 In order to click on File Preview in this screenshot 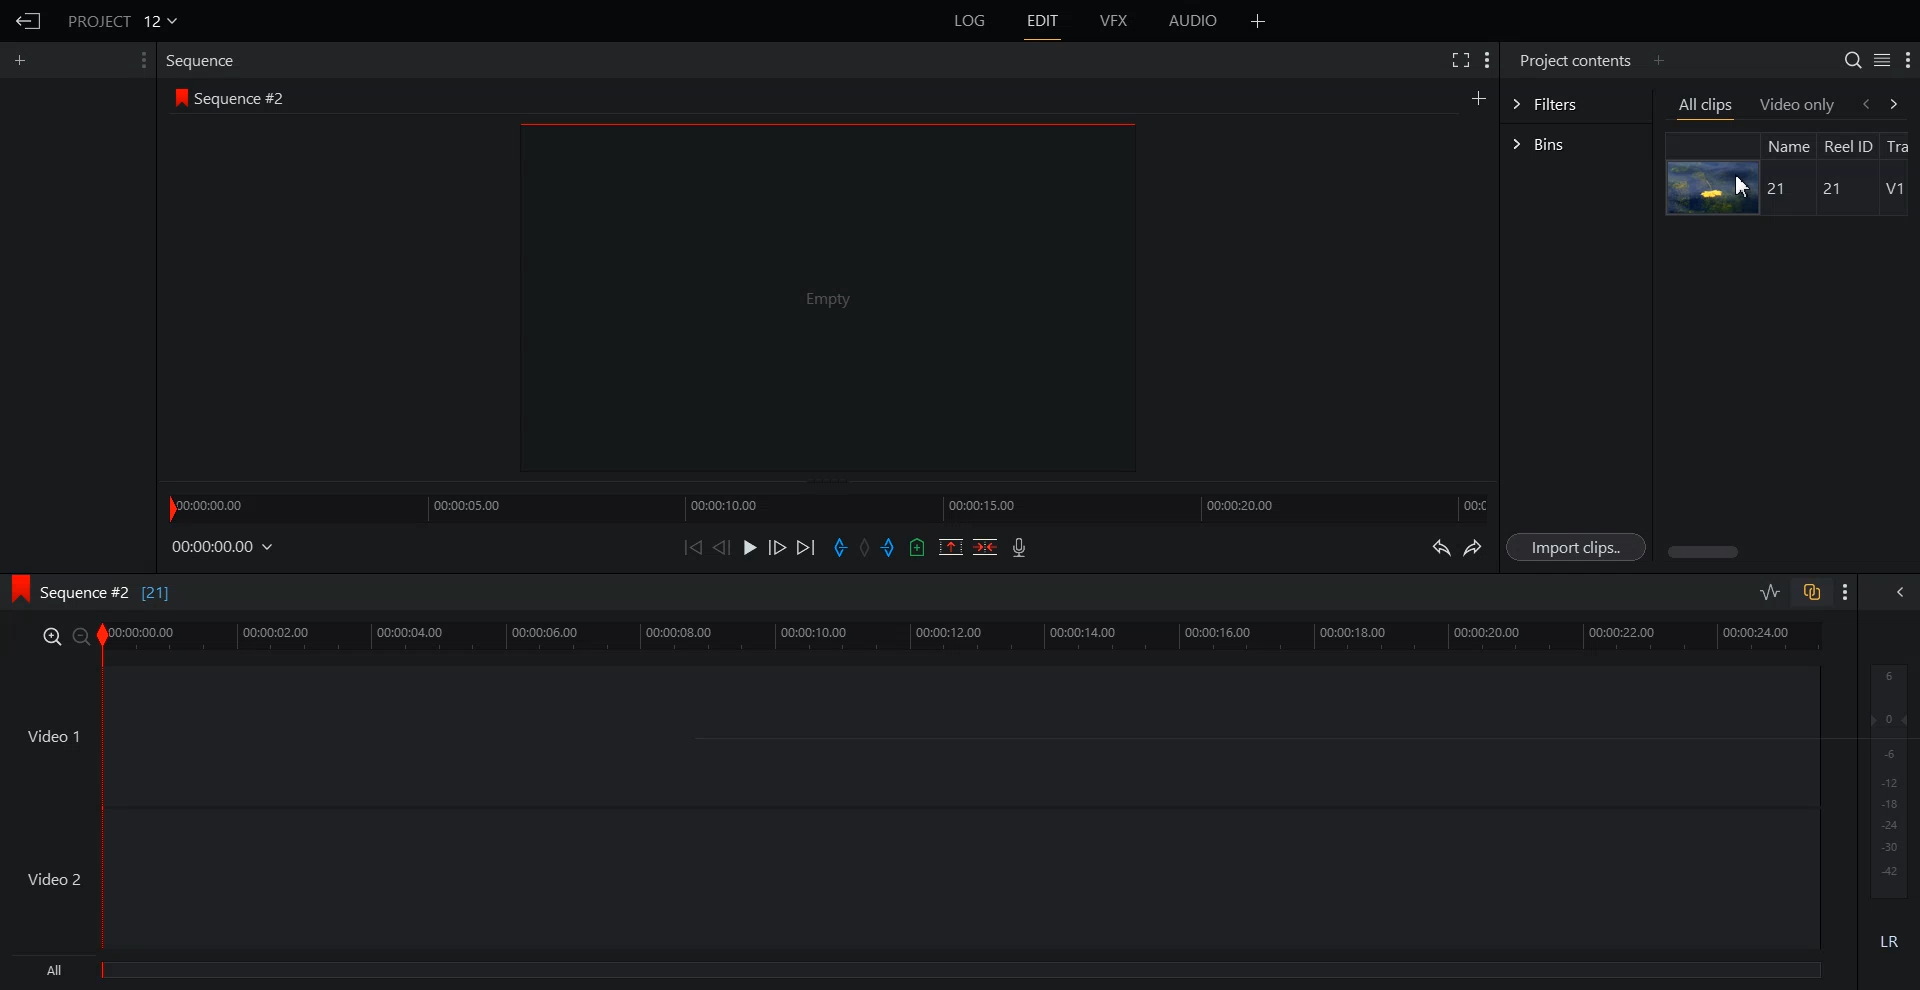, I will do `click(827, 296)`.